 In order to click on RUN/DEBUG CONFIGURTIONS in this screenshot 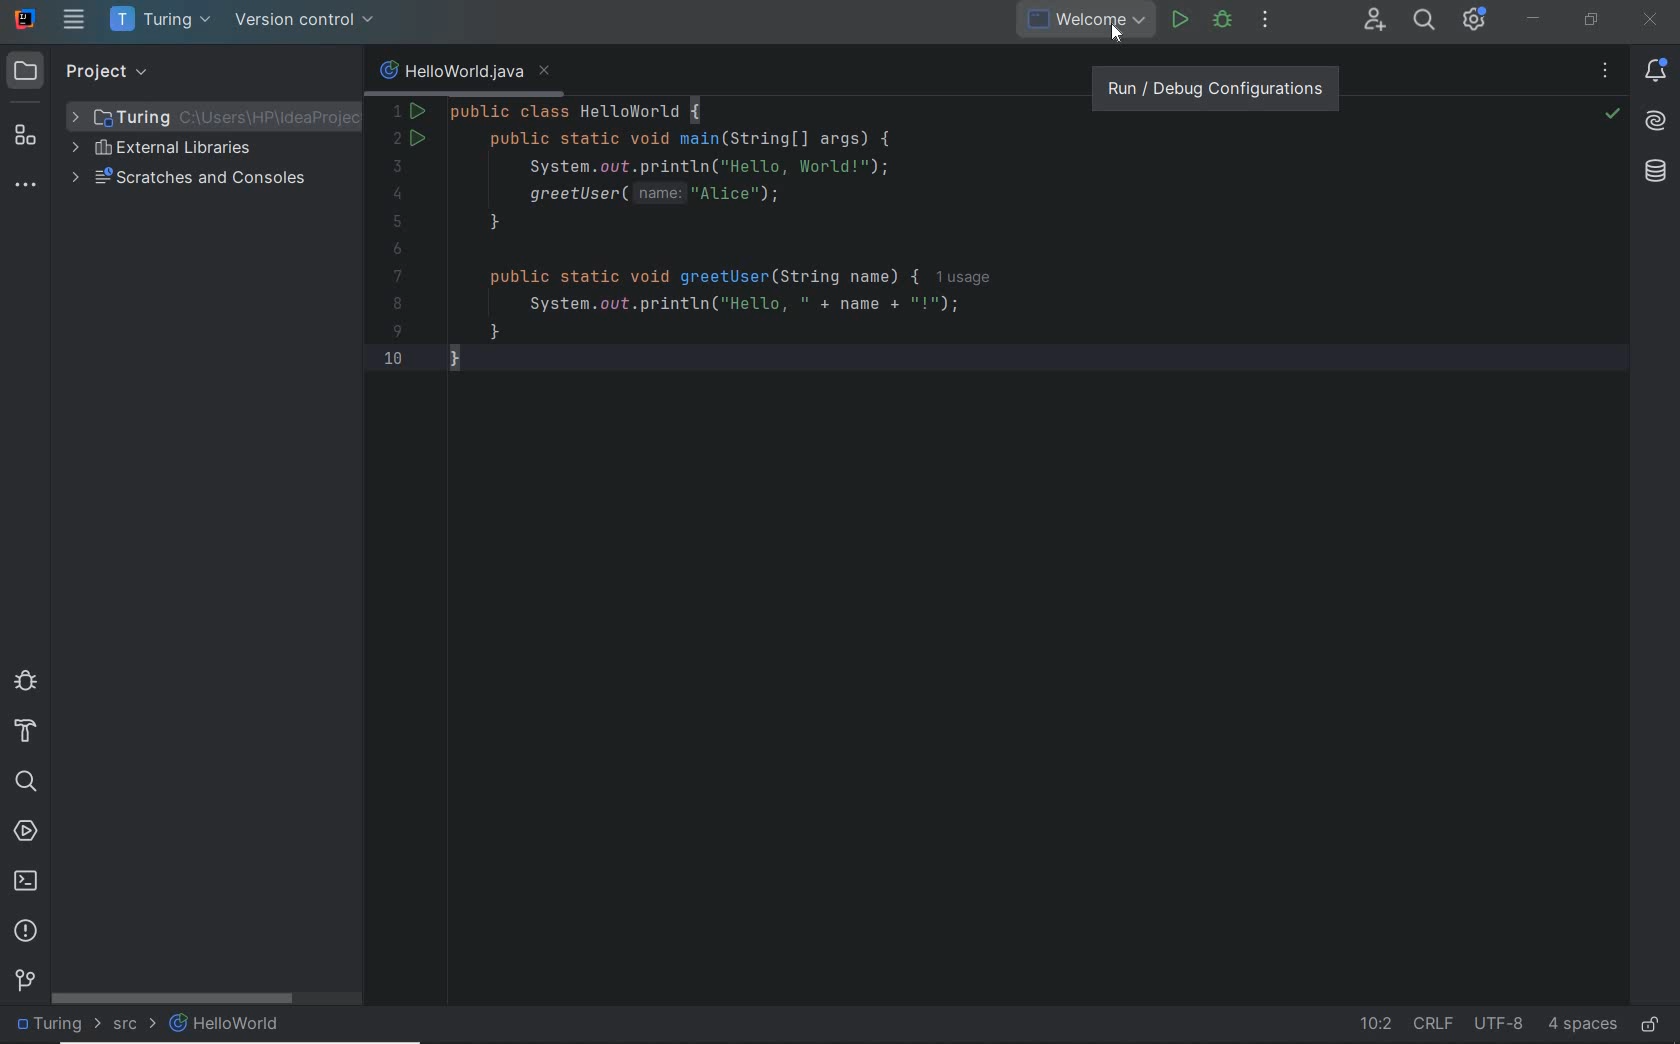, I will do `click(1212, 84)`.